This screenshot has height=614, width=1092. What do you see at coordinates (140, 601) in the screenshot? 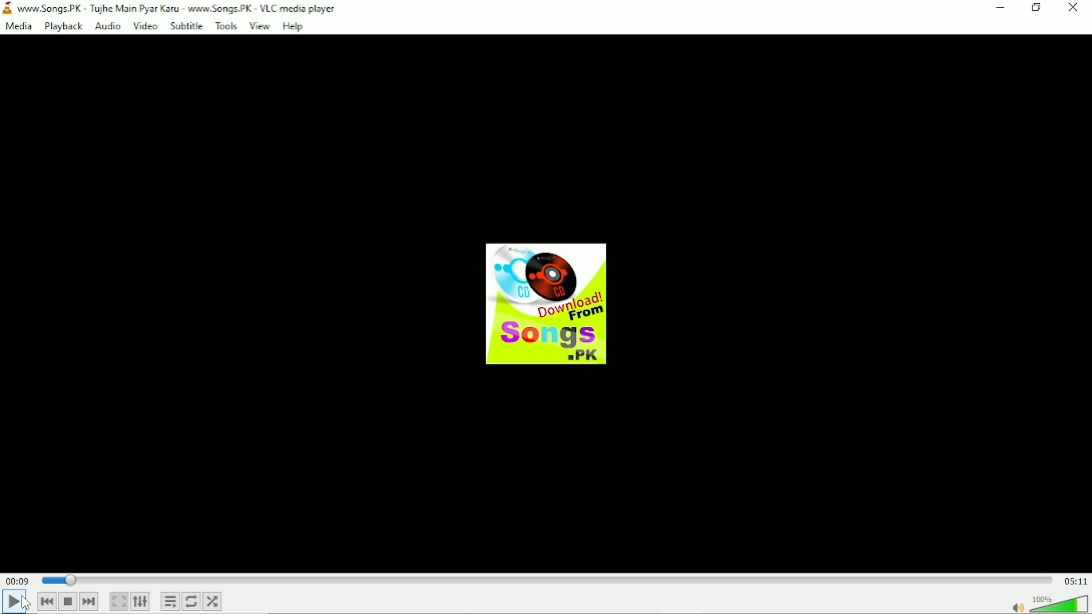
I see `Show extended settings` at bounding box center [140, 601].